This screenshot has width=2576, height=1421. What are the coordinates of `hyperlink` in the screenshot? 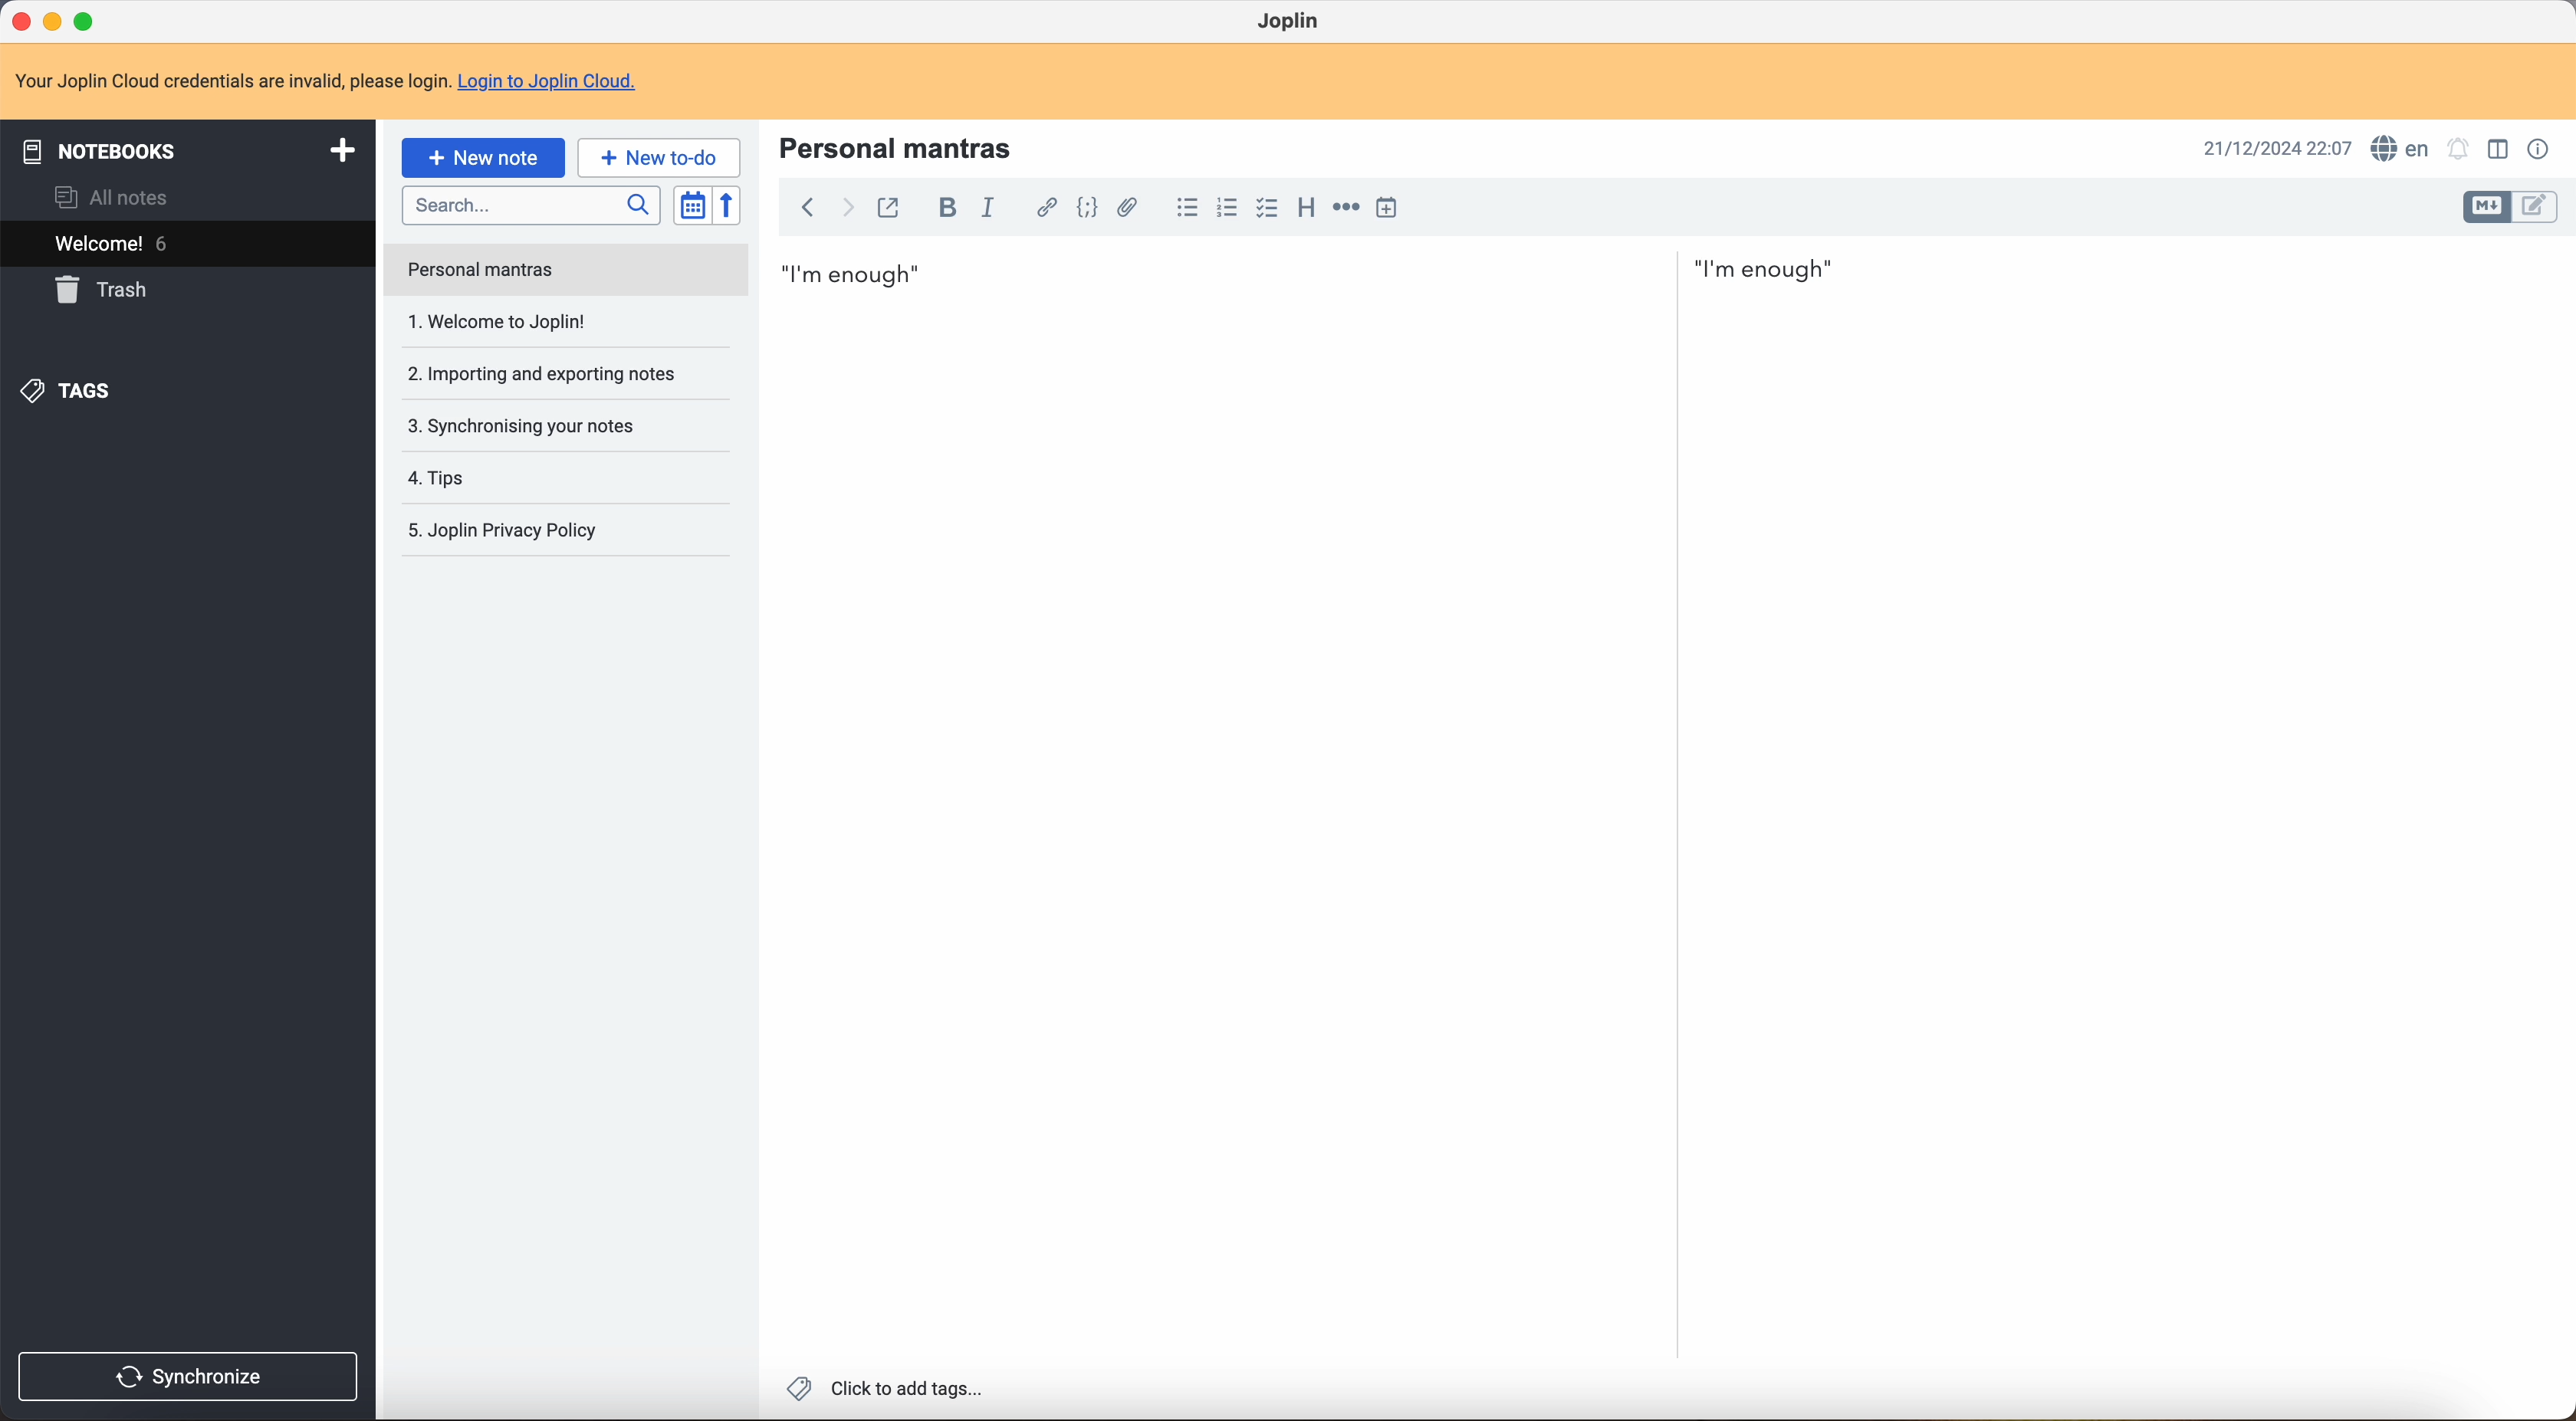 It's located at (1045, 208).